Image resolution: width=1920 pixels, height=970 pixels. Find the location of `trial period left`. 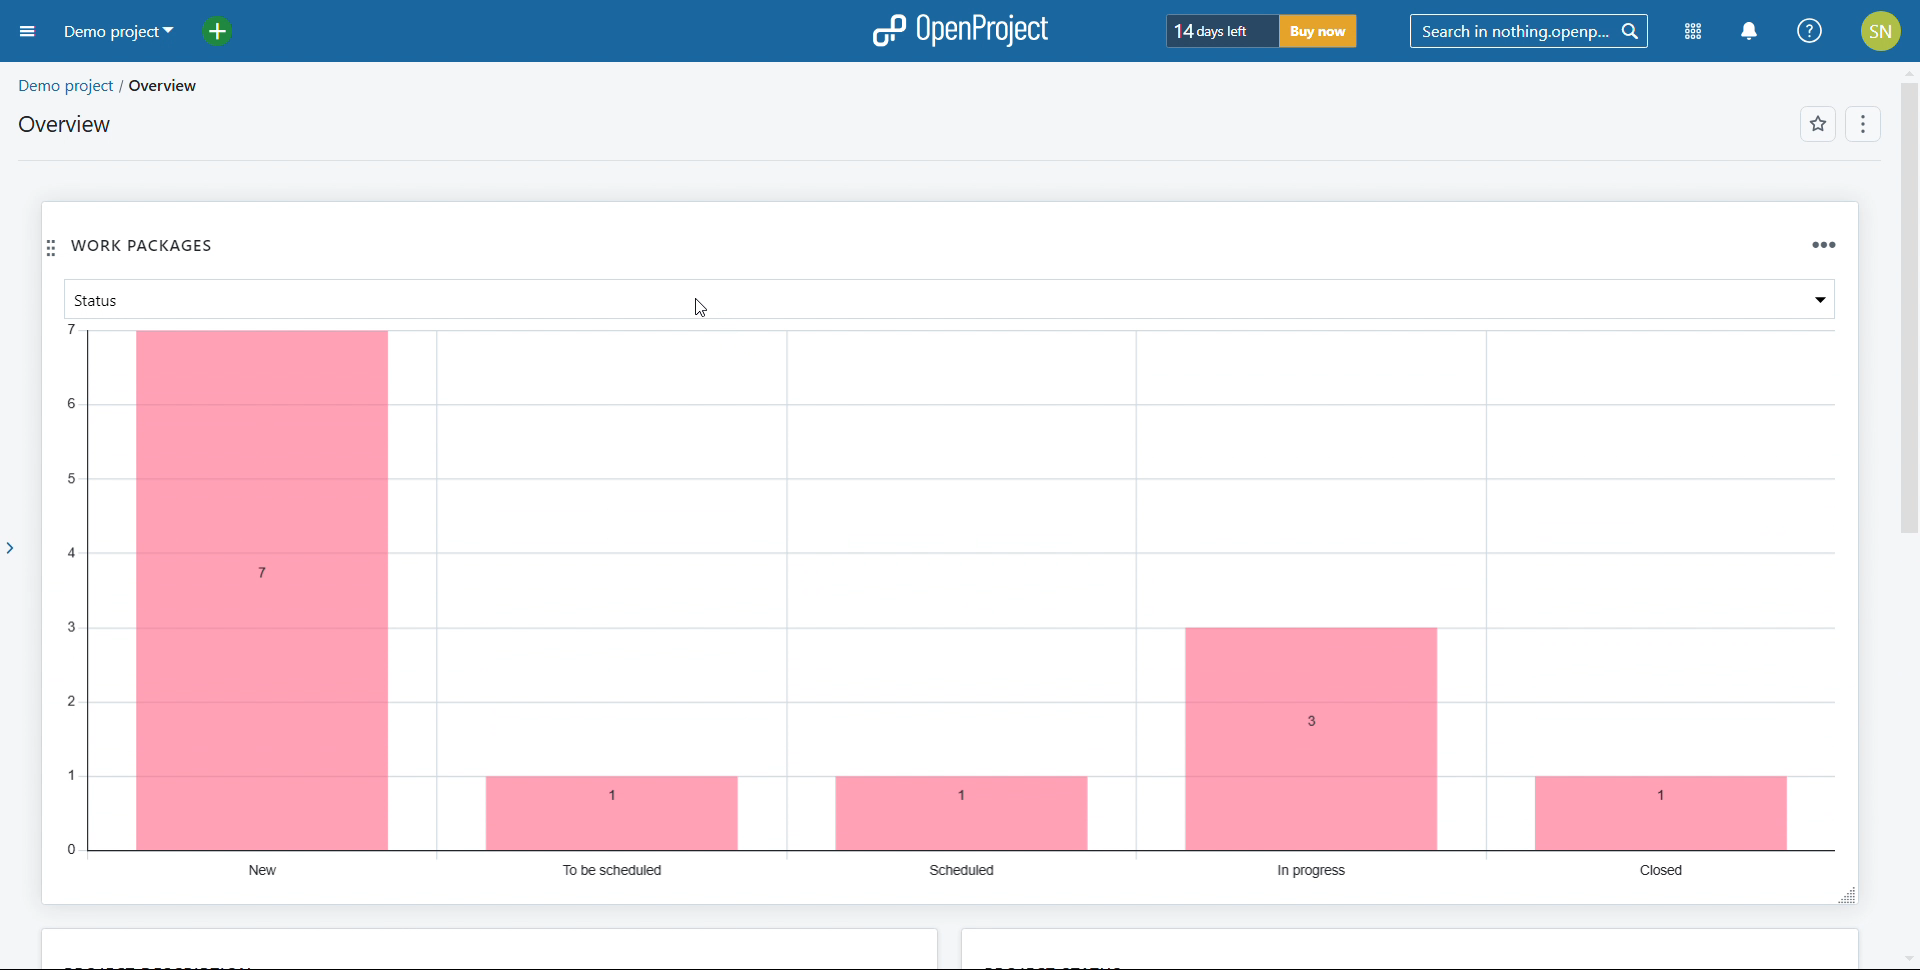

trial period left is located at coordinates (1220, 30).